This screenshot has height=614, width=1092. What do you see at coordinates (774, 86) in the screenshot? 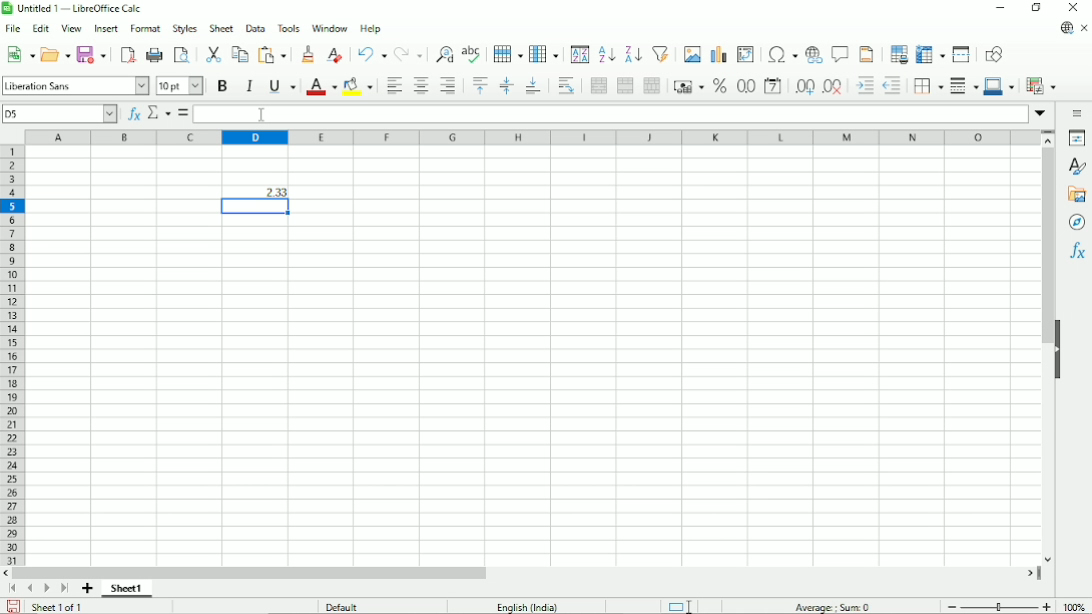
I see `Format as date` at bounding box center [774, 86].